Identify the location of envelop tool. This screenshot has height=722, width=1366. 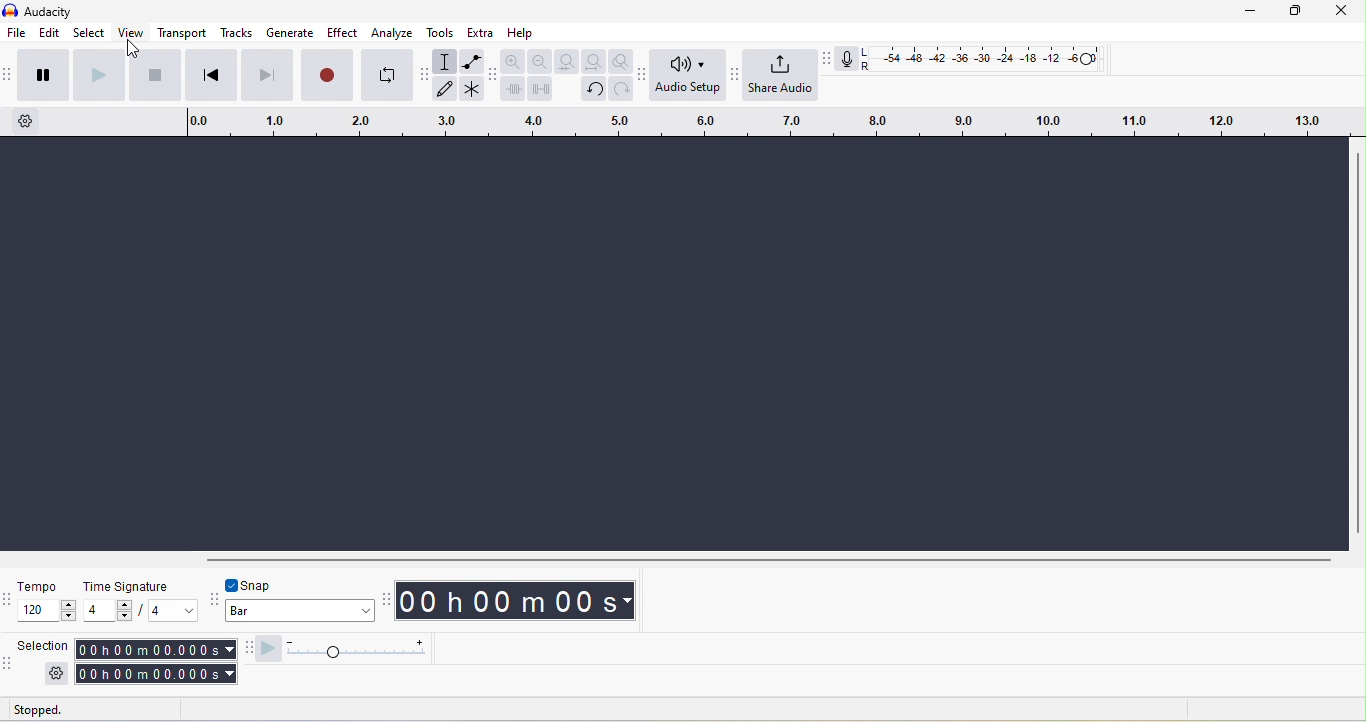
(473, 61).